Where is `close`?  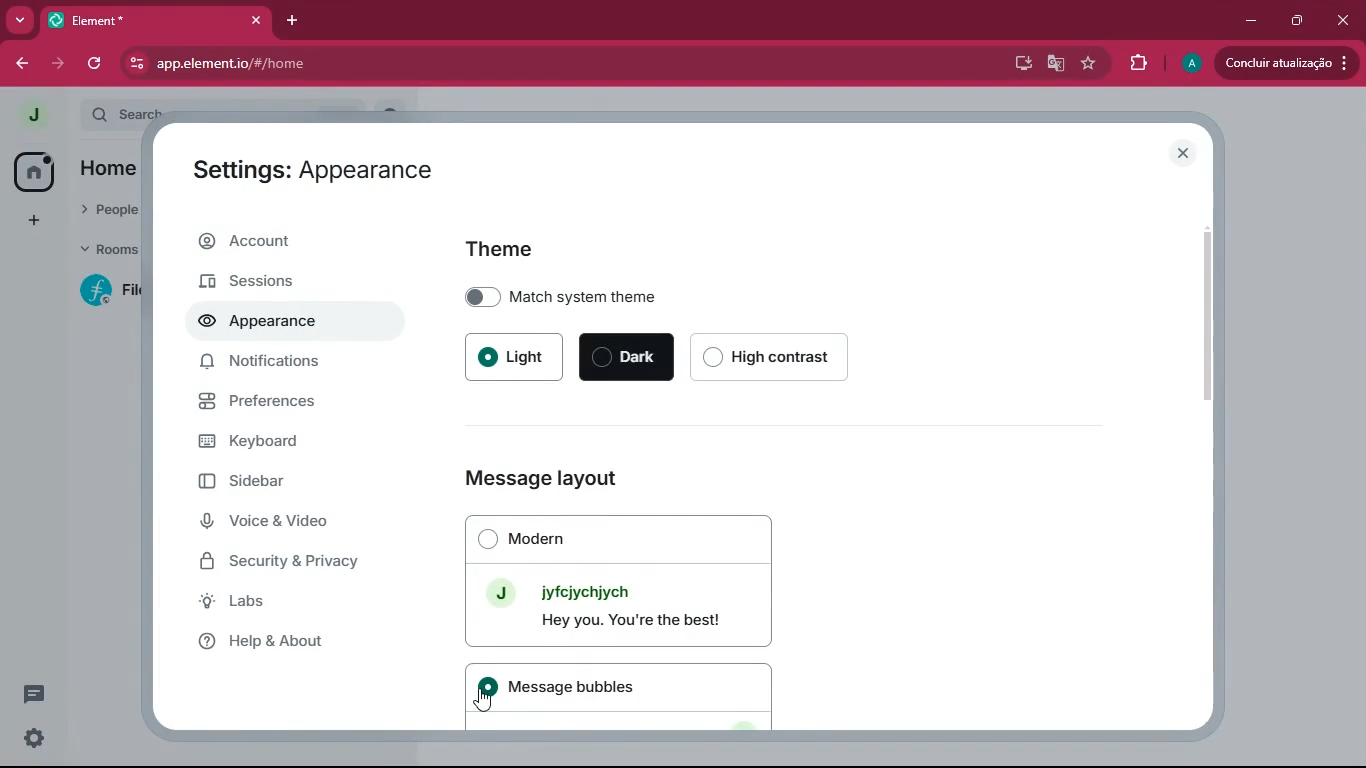 close is located at coordinates (1343, 20).